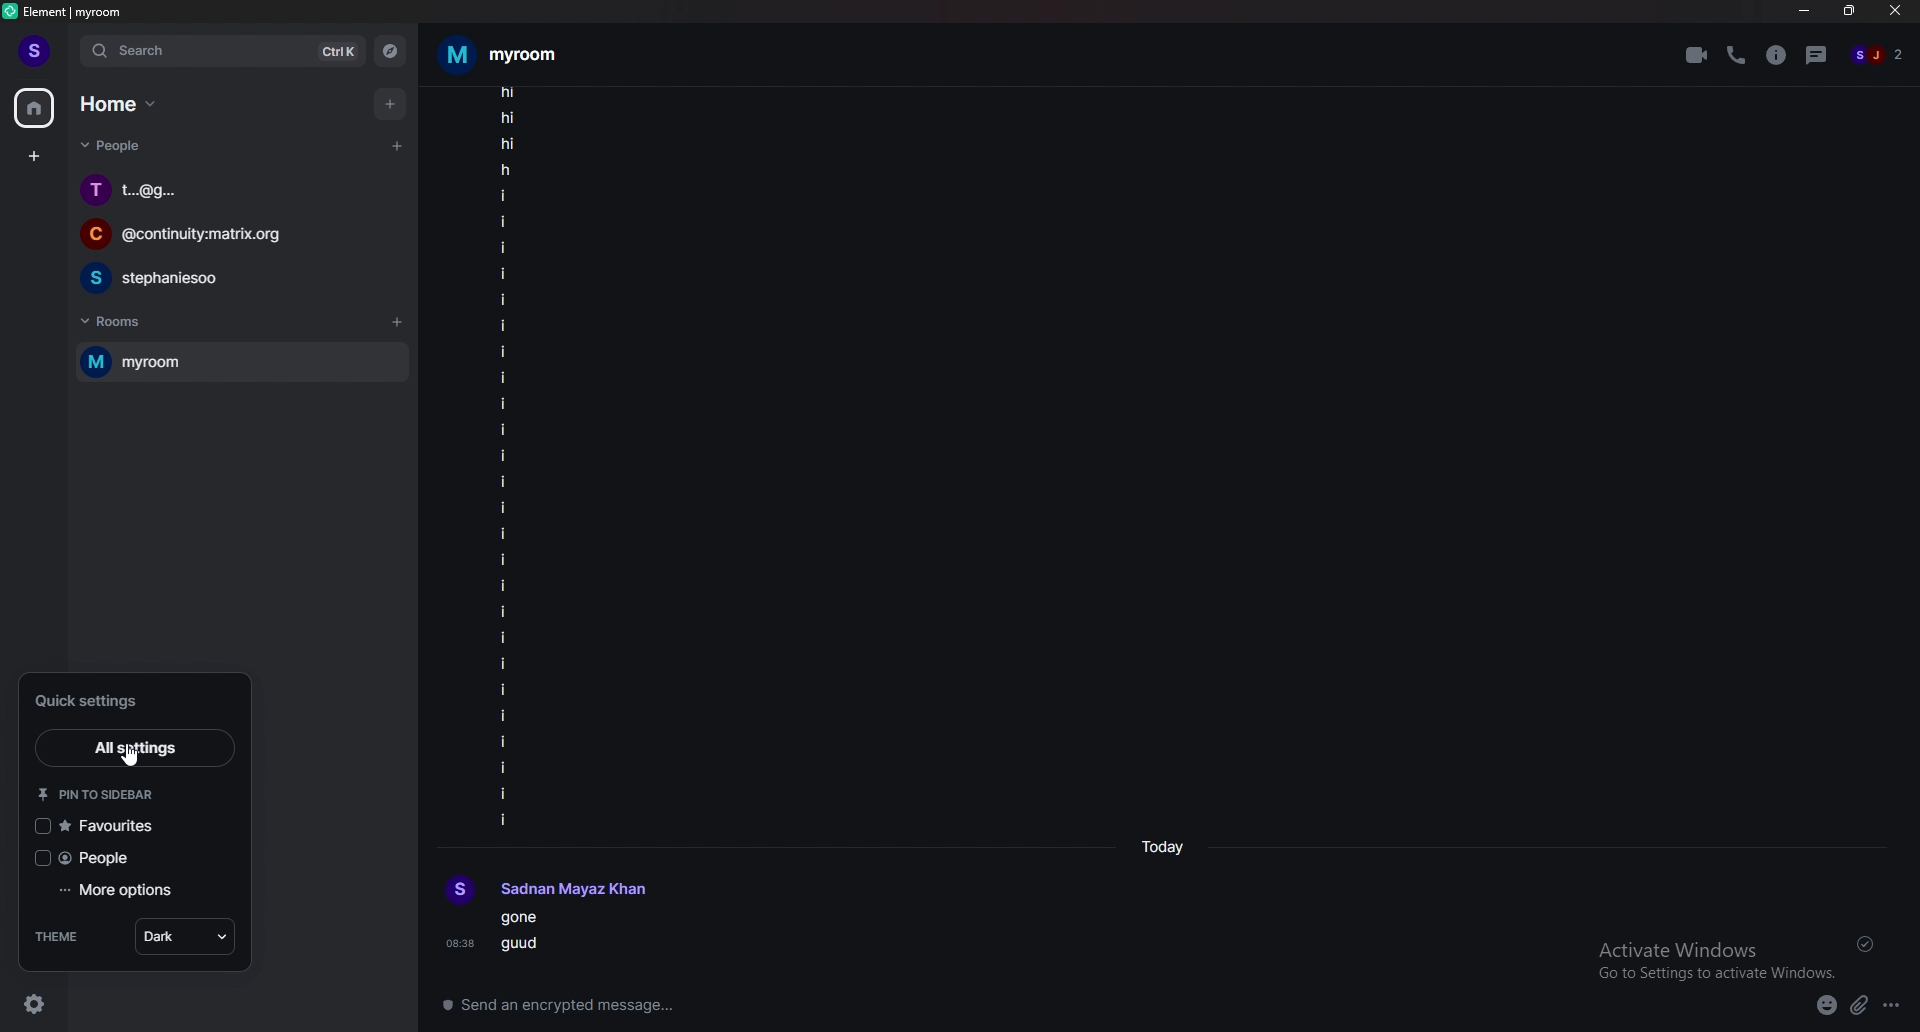 Image resolution: width=1920 pixels, height=1032 pixels. Describe the element at coordinates (505, 52) in the screenshot. I see `my room` at that location.